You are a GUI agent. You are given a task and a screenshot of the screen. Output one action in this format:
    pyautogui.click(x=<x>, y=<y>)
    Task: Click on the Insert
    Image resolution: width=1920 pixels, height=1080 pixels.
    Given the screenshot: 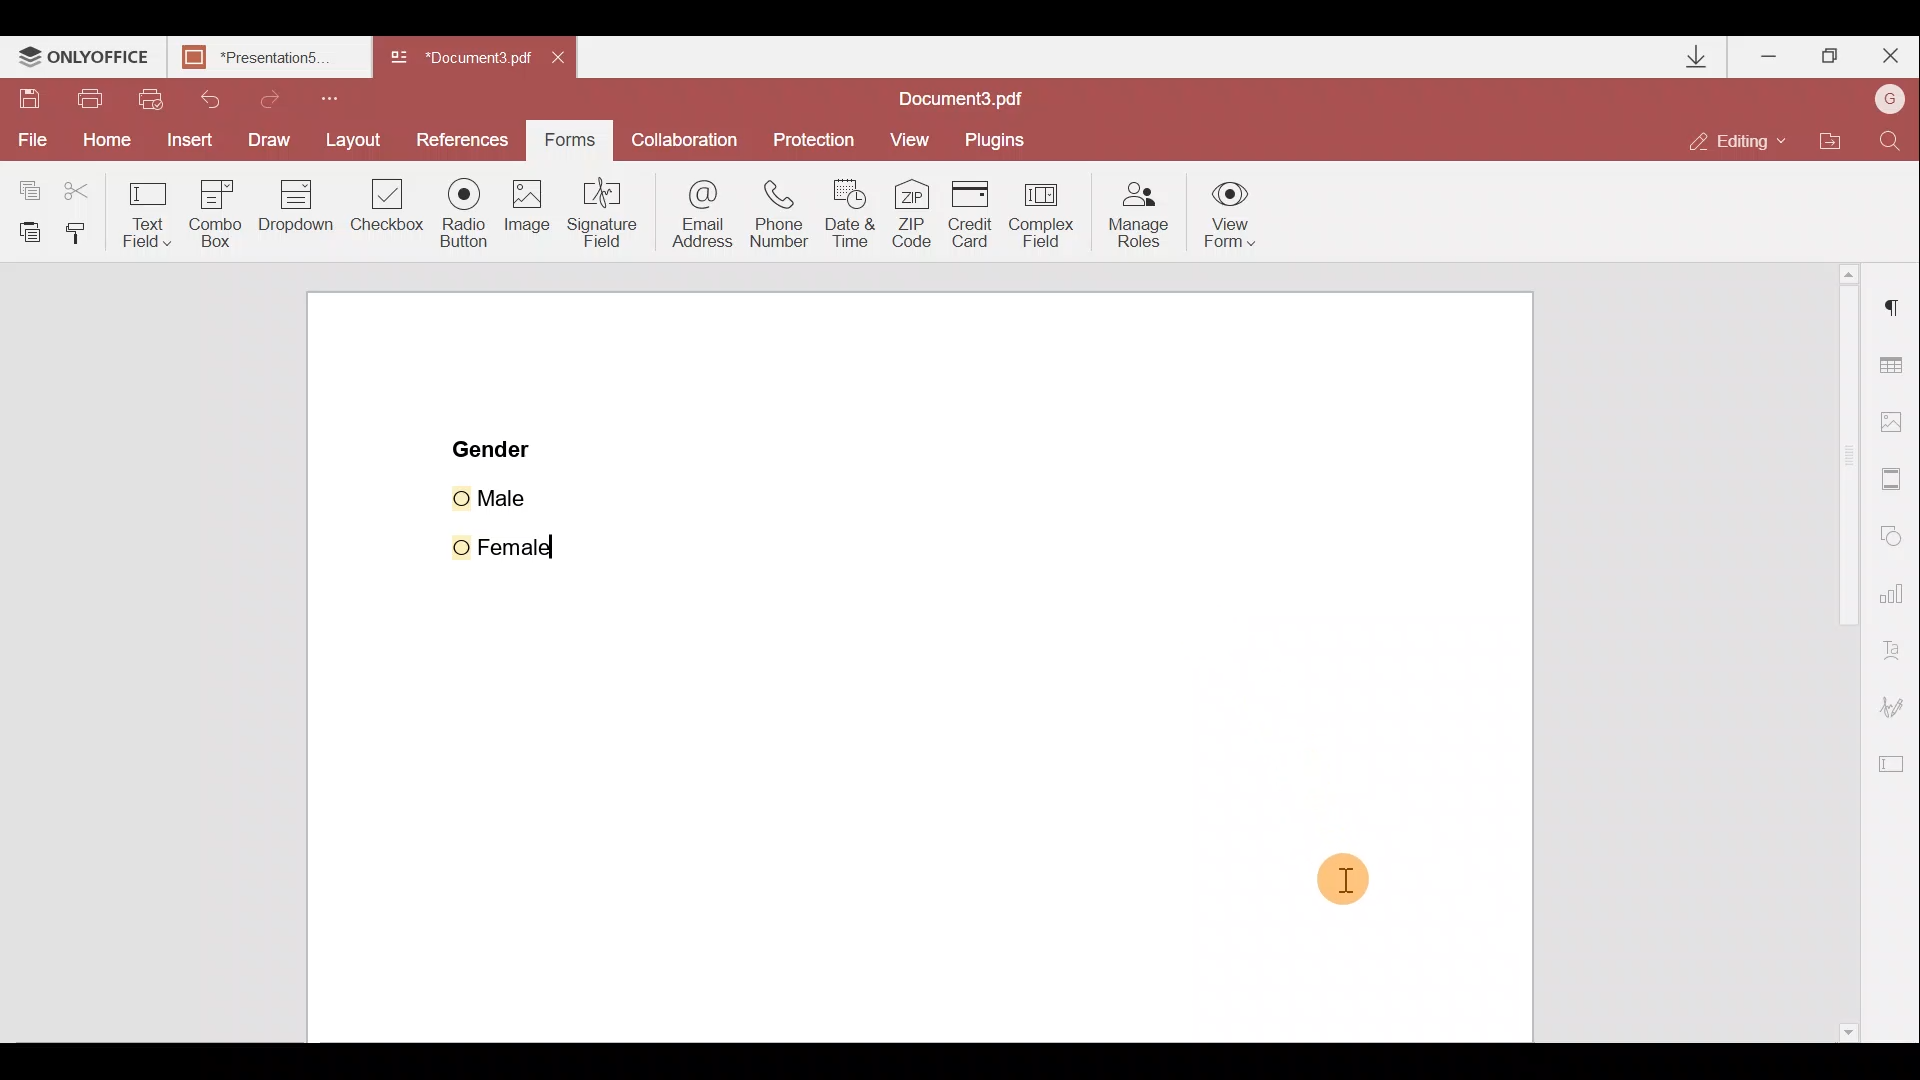 What is the action you would take?
    pyautogui.click(x=187, y=142)
    